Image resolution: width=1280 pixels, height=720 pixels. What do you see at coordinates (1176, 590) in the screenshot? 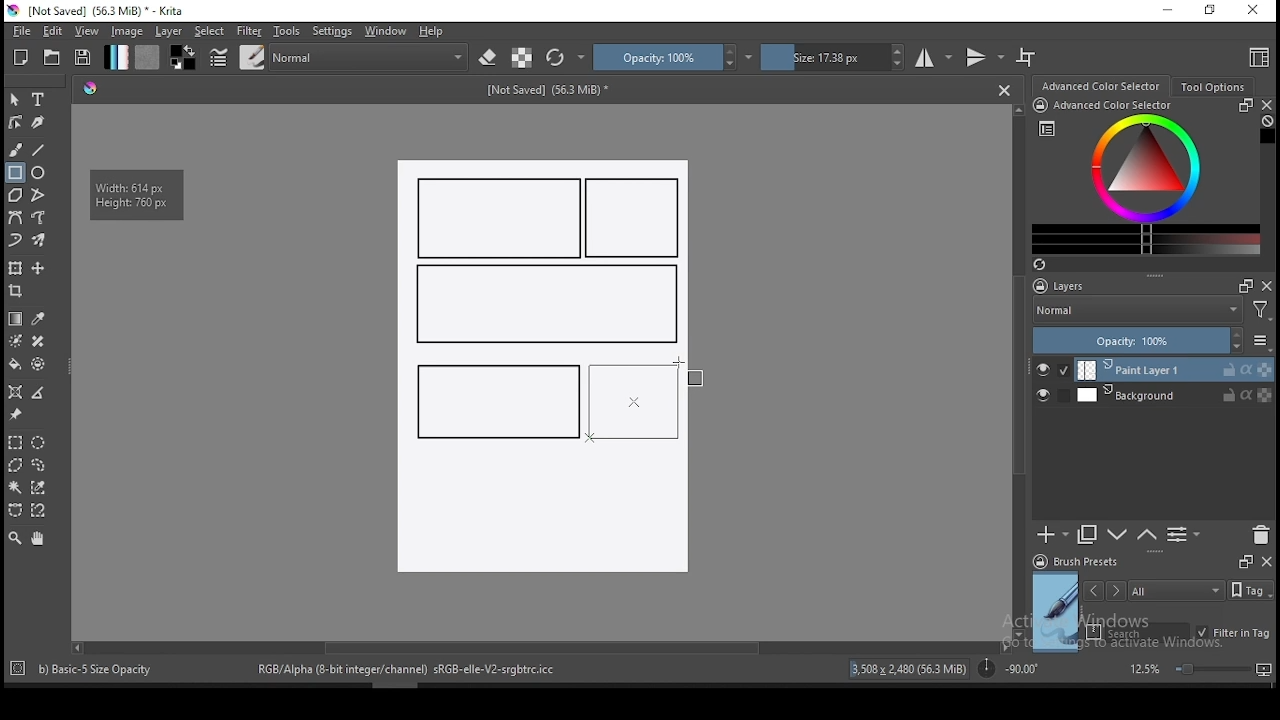
I see `tags` at bounding box center [1176, 590].